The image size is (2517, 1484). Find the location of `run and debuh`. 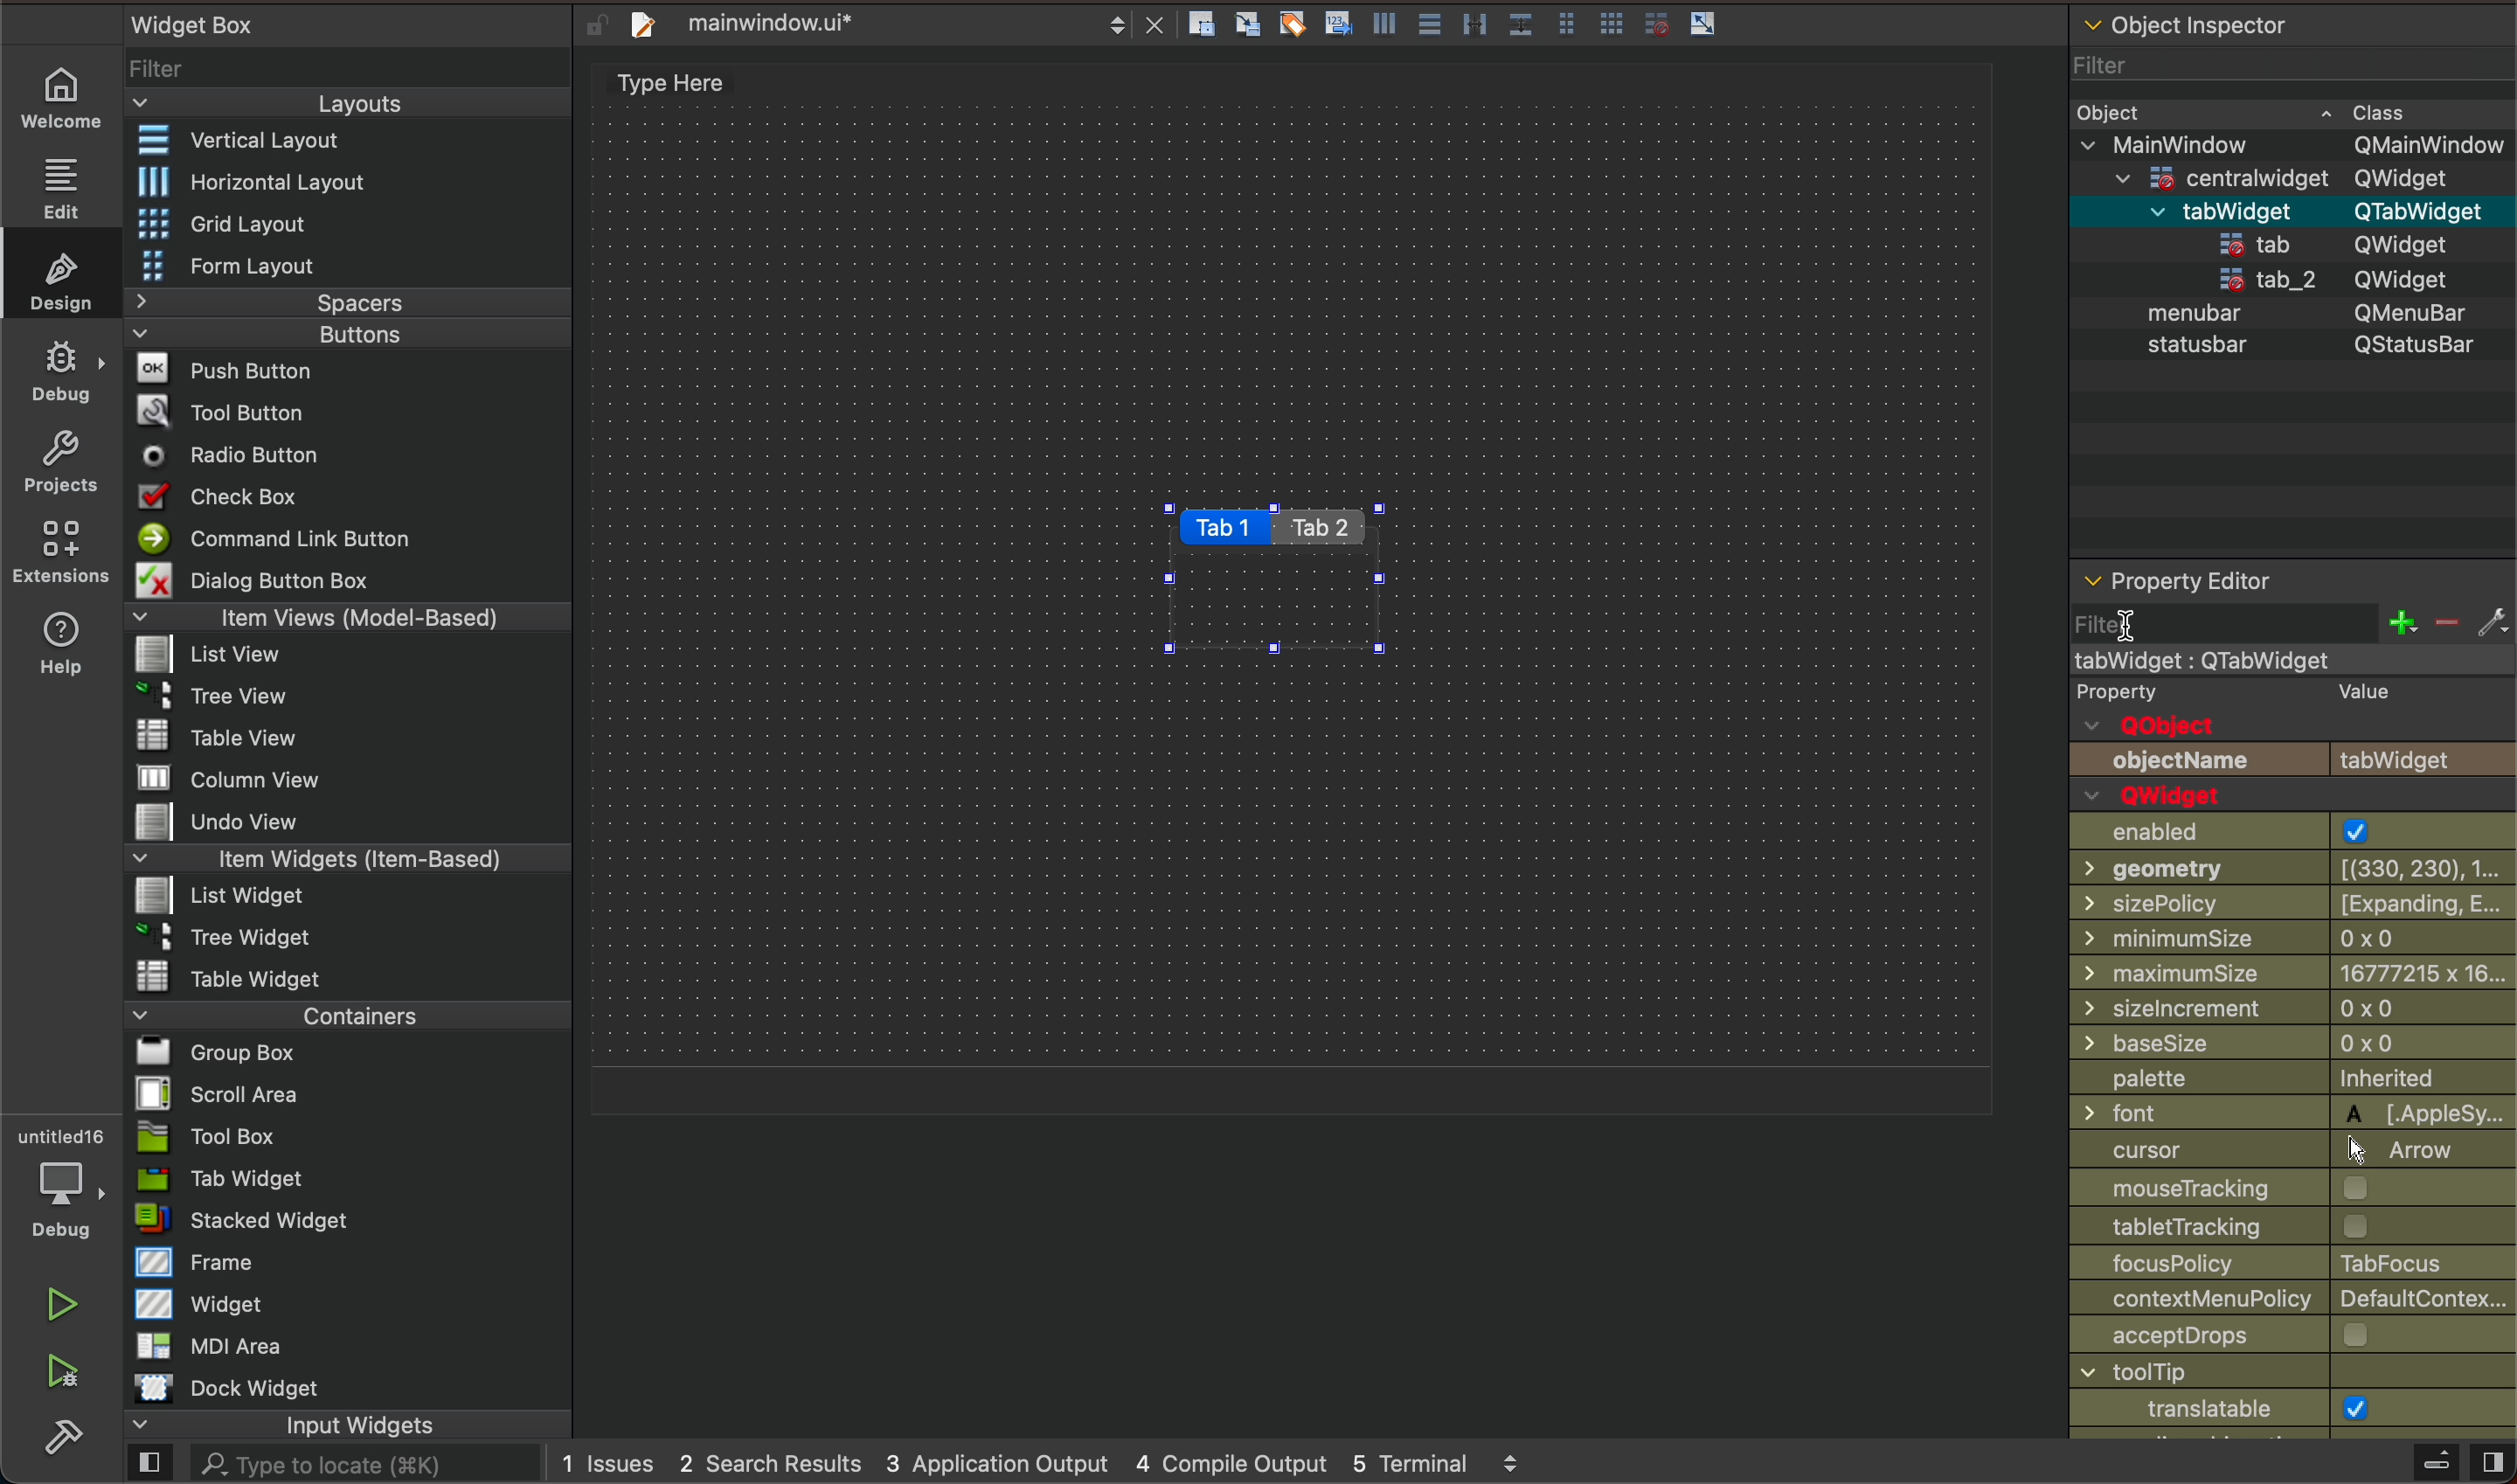

run and debuh is located at coordinates (74, 1373).